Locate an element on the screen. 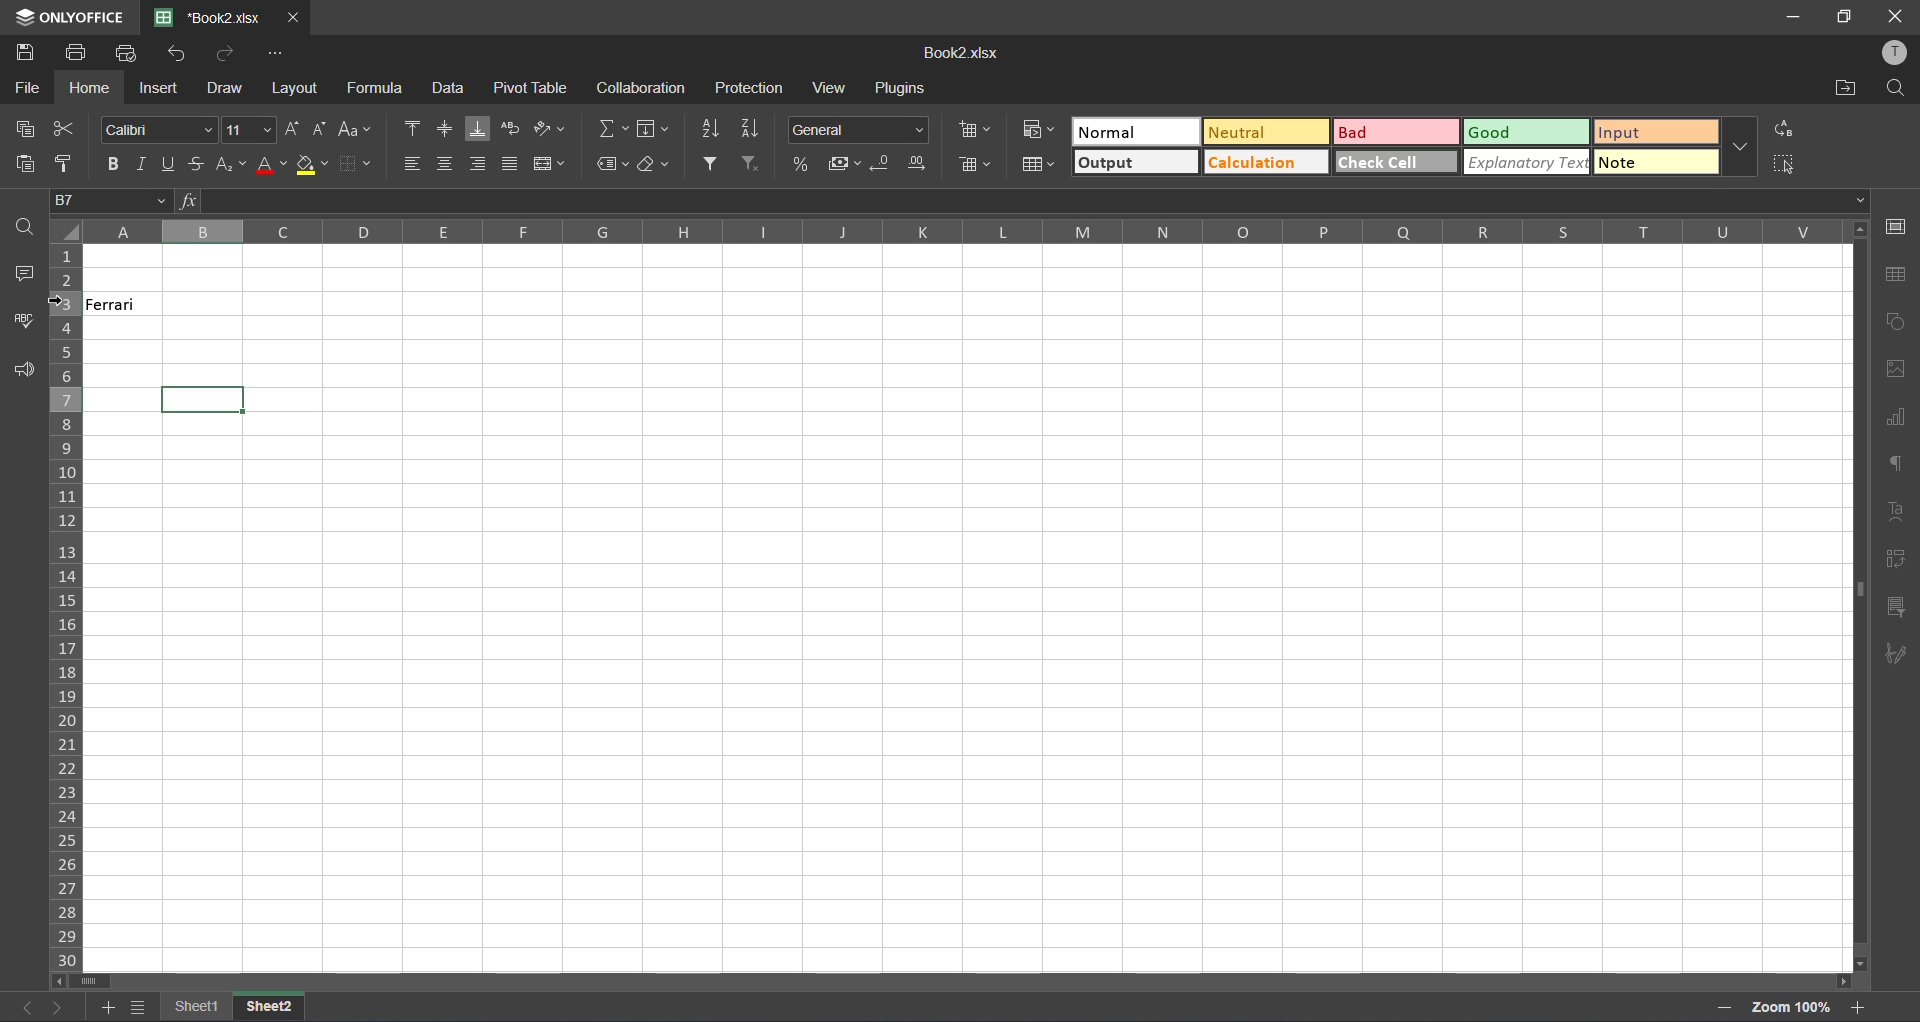 The image size is (1920, 1022). copy is located at coordinates (22, 130).